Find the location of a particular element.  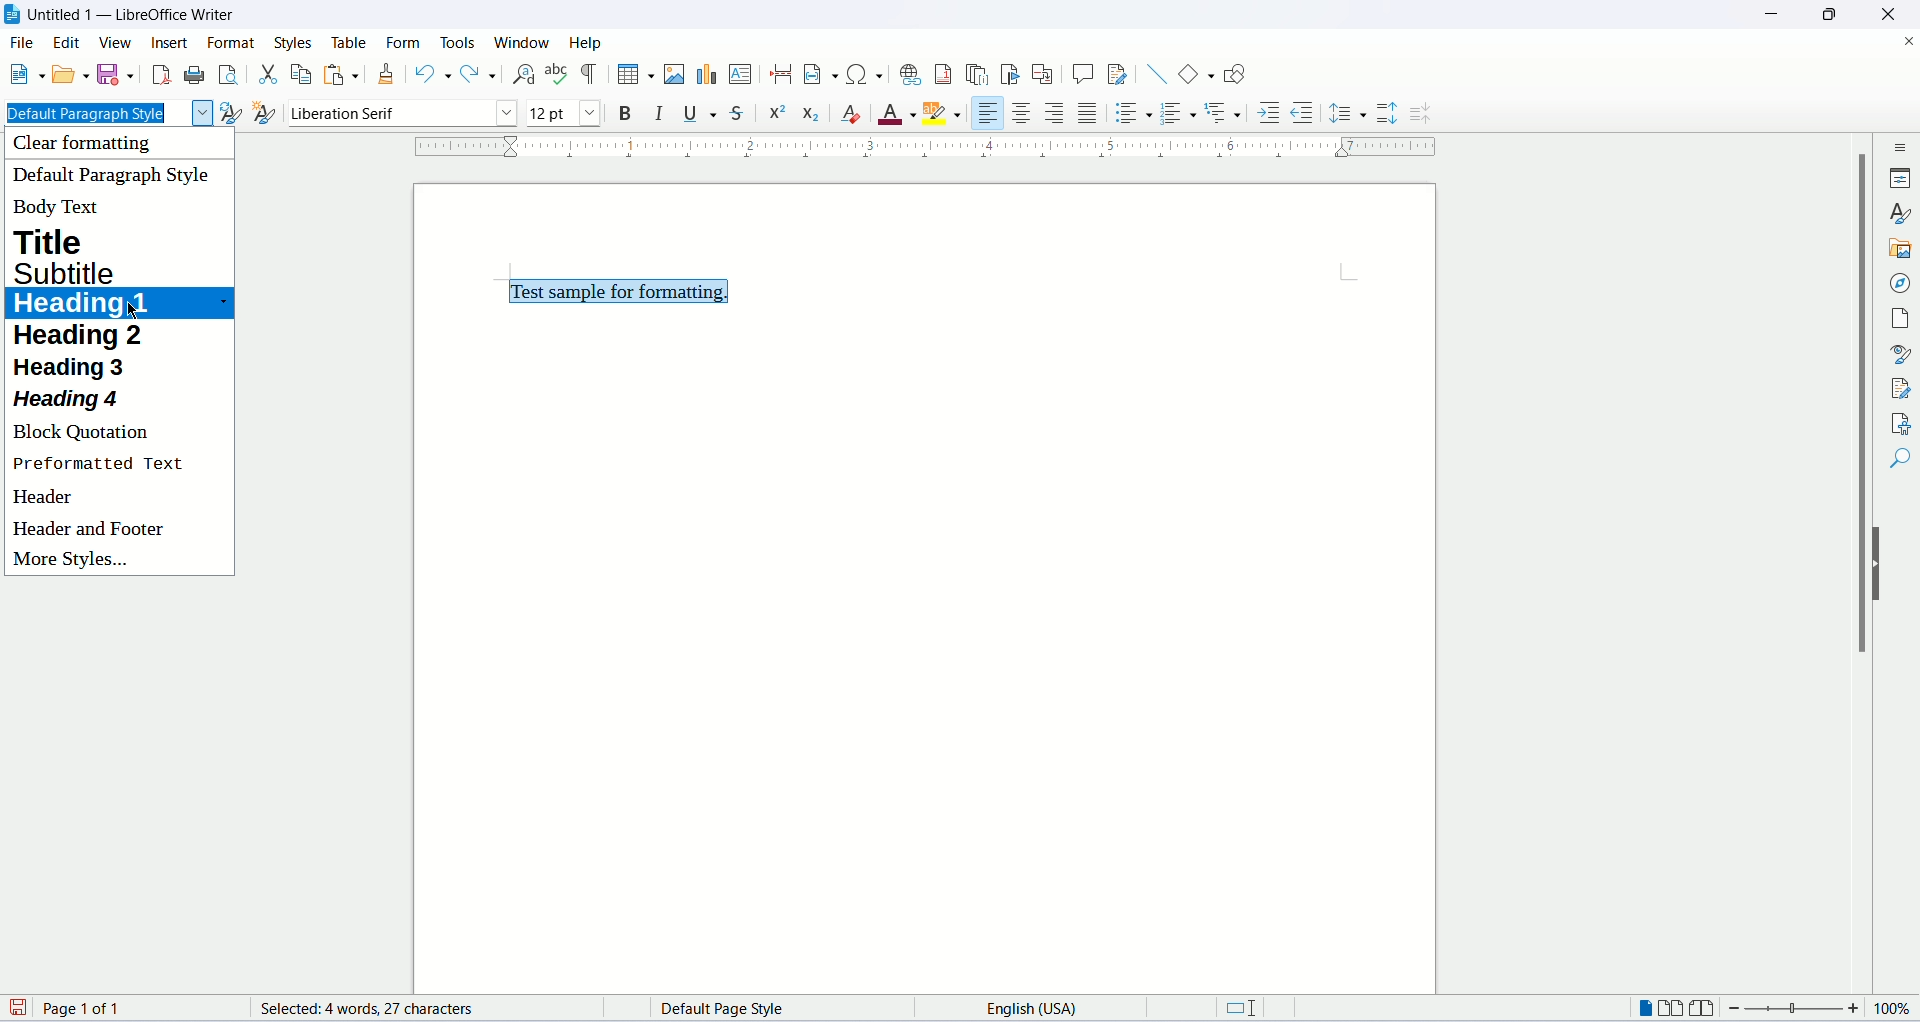

view is located at coordinates (117, 42).